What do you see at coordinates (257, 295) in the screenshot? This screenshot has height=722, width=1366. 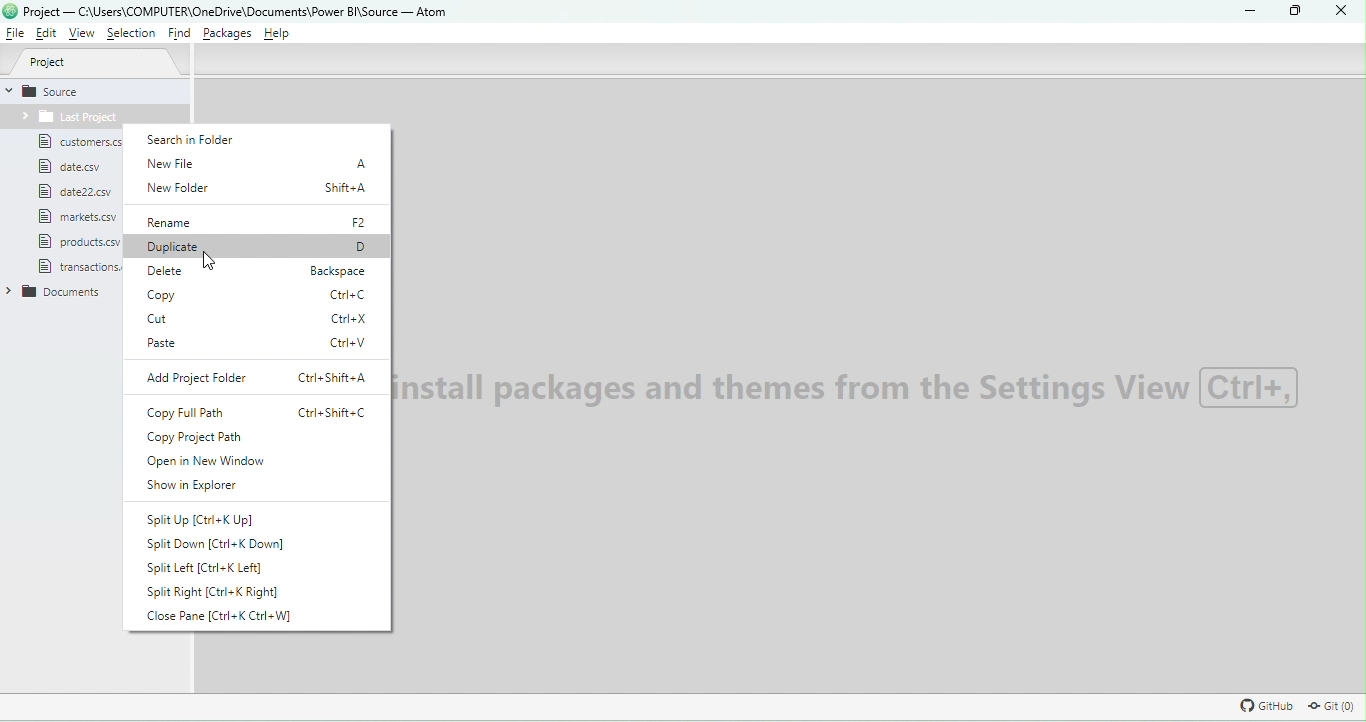 I see `Copy` at bounding box center [257, 295].